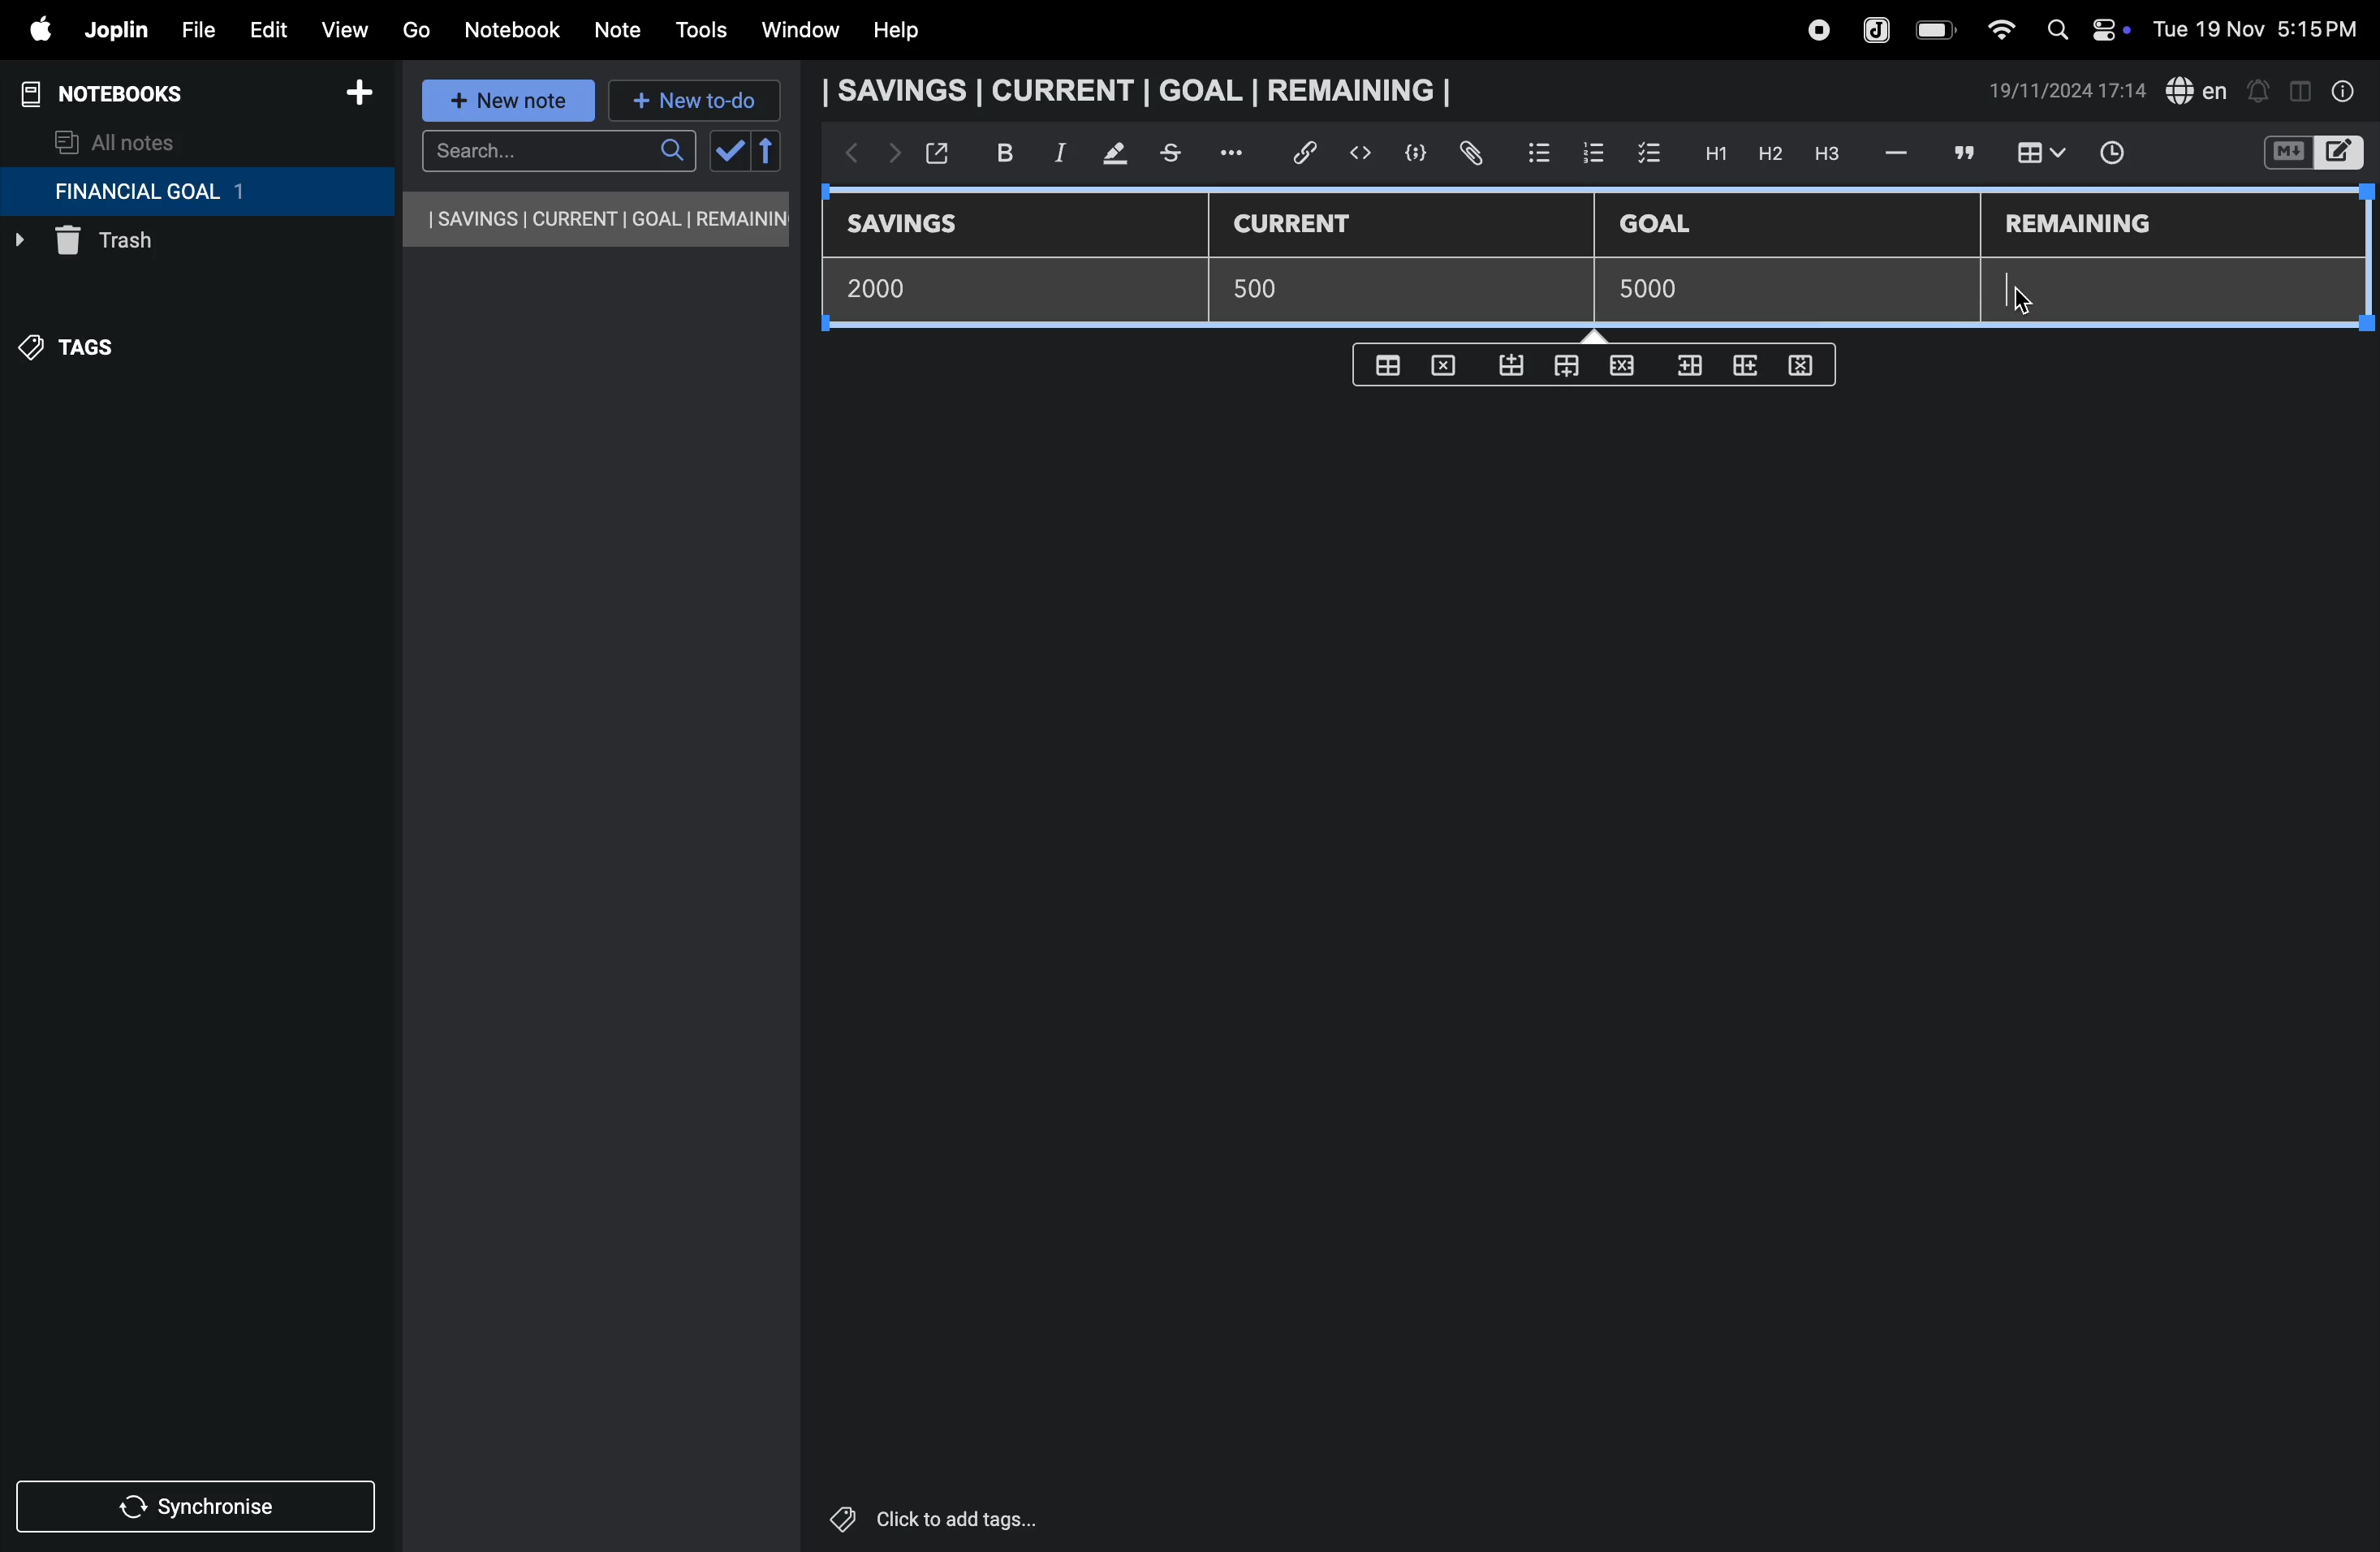 The width and height of the screenshot is (2380, 1552). What do you see at coordinates (117, 141) in the screenshot?
I see `all notes` at bounding box center [117, 141].